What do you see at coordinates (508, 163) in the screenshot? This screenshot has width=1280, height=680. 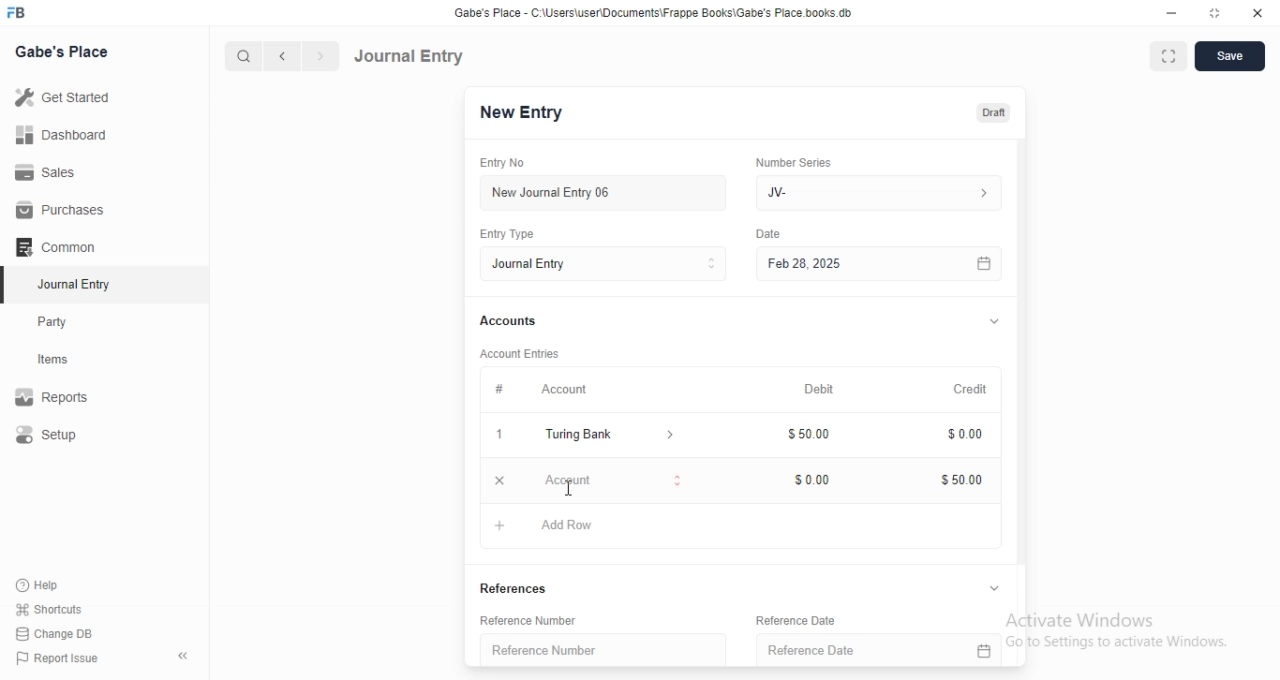 I see `Entry No.` at bounding box center [508, 163].